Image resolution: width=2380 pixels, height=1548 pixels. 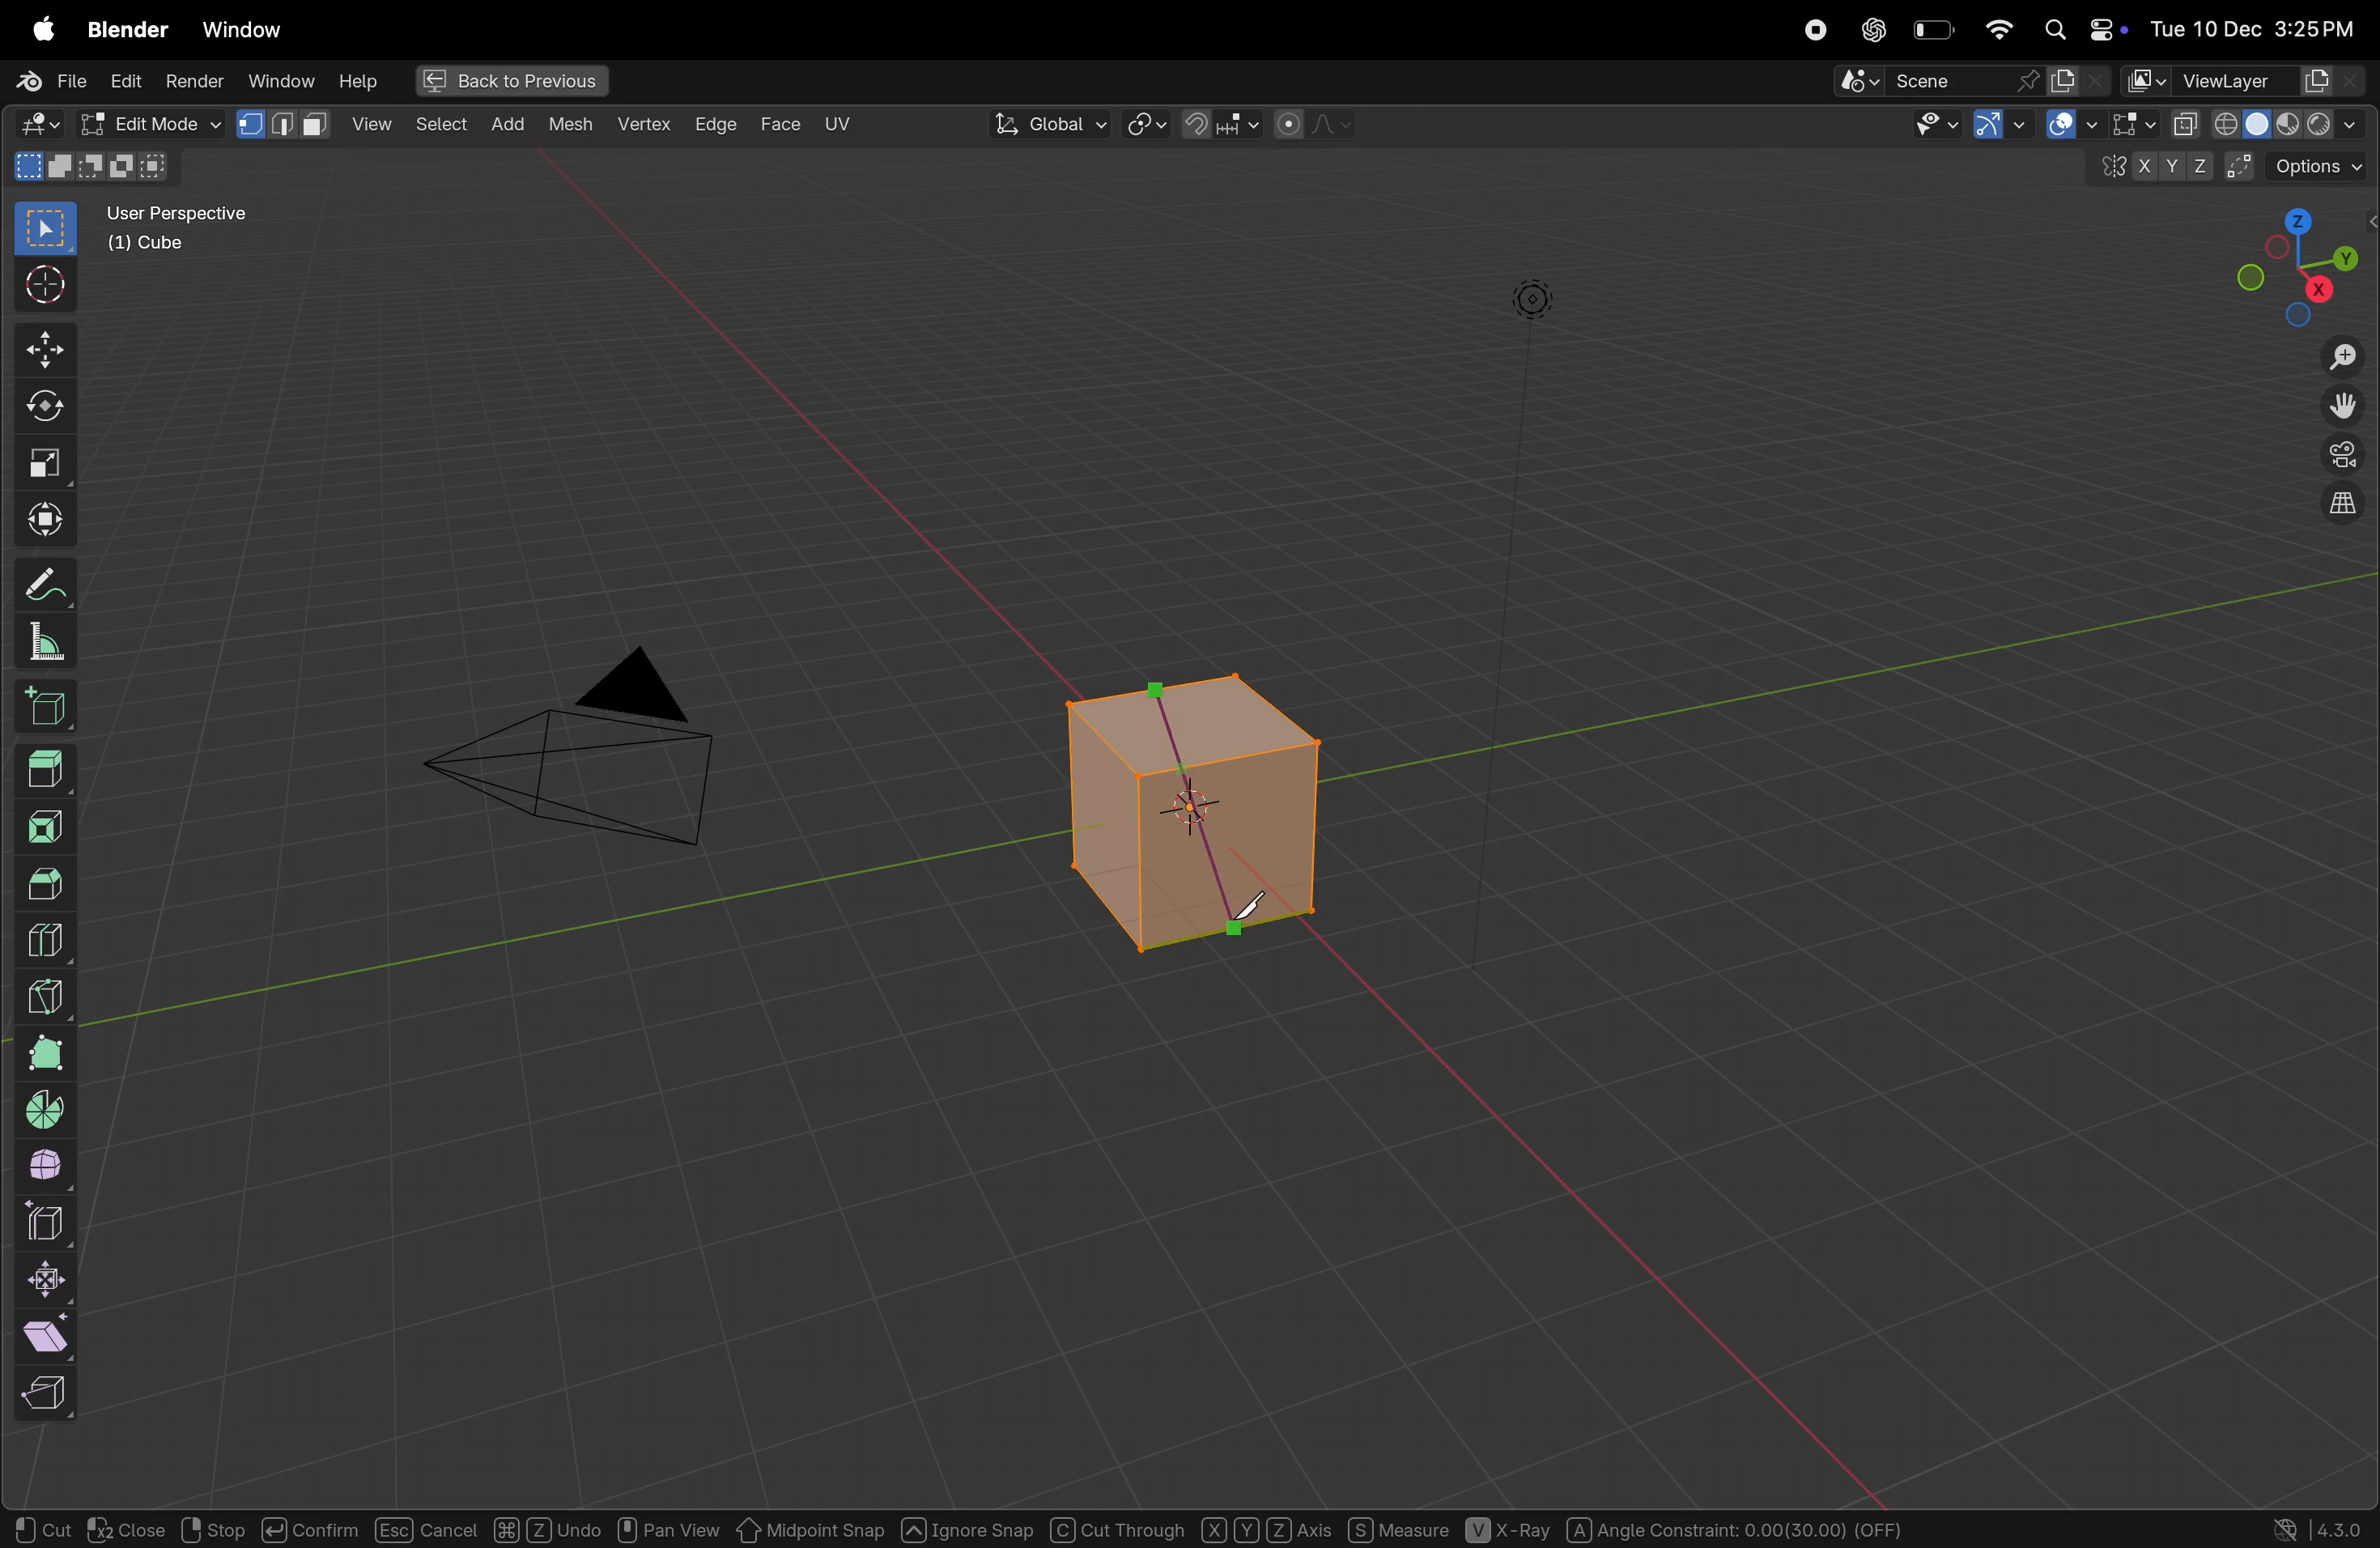 What do you see at coordinates (645, 126) in the screenshot?
I see `vertex` at bounding box center [645, 126].